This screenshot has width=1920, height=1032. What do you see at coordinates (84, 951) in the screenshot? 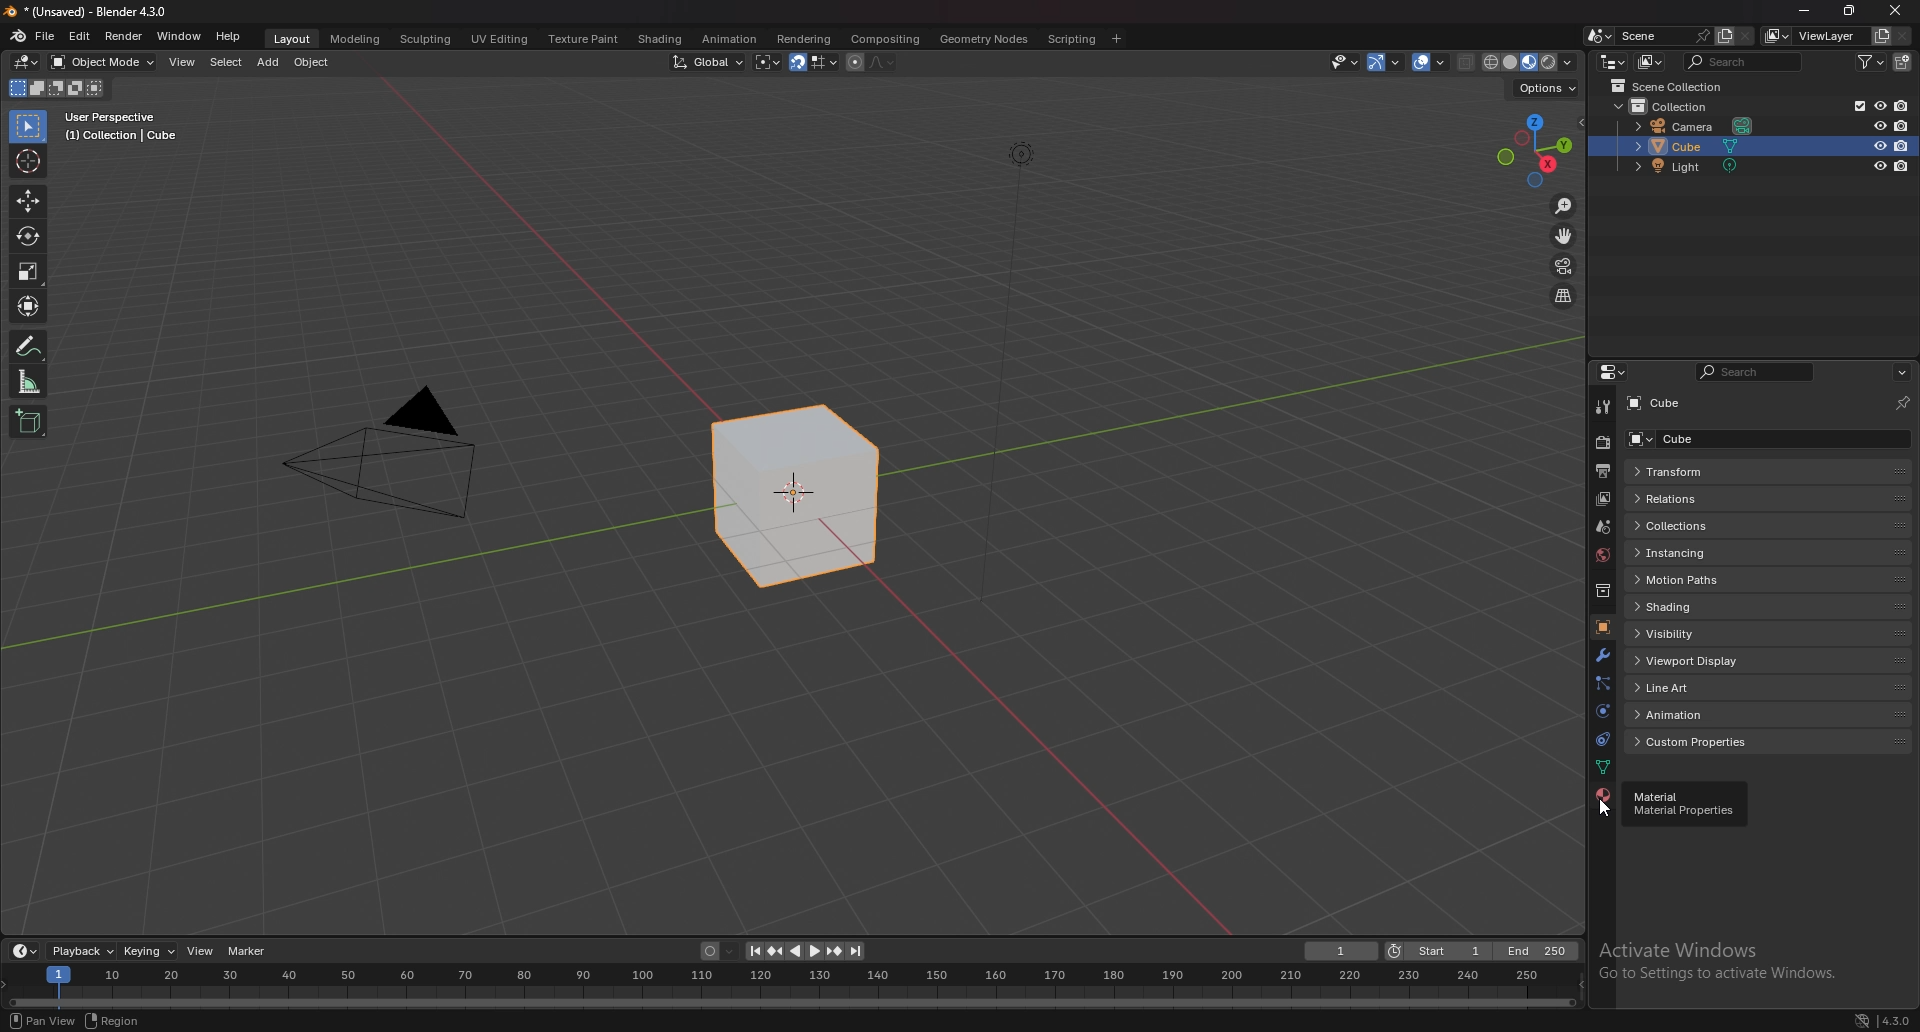
I see `playback` at bounding box center [84, 951].